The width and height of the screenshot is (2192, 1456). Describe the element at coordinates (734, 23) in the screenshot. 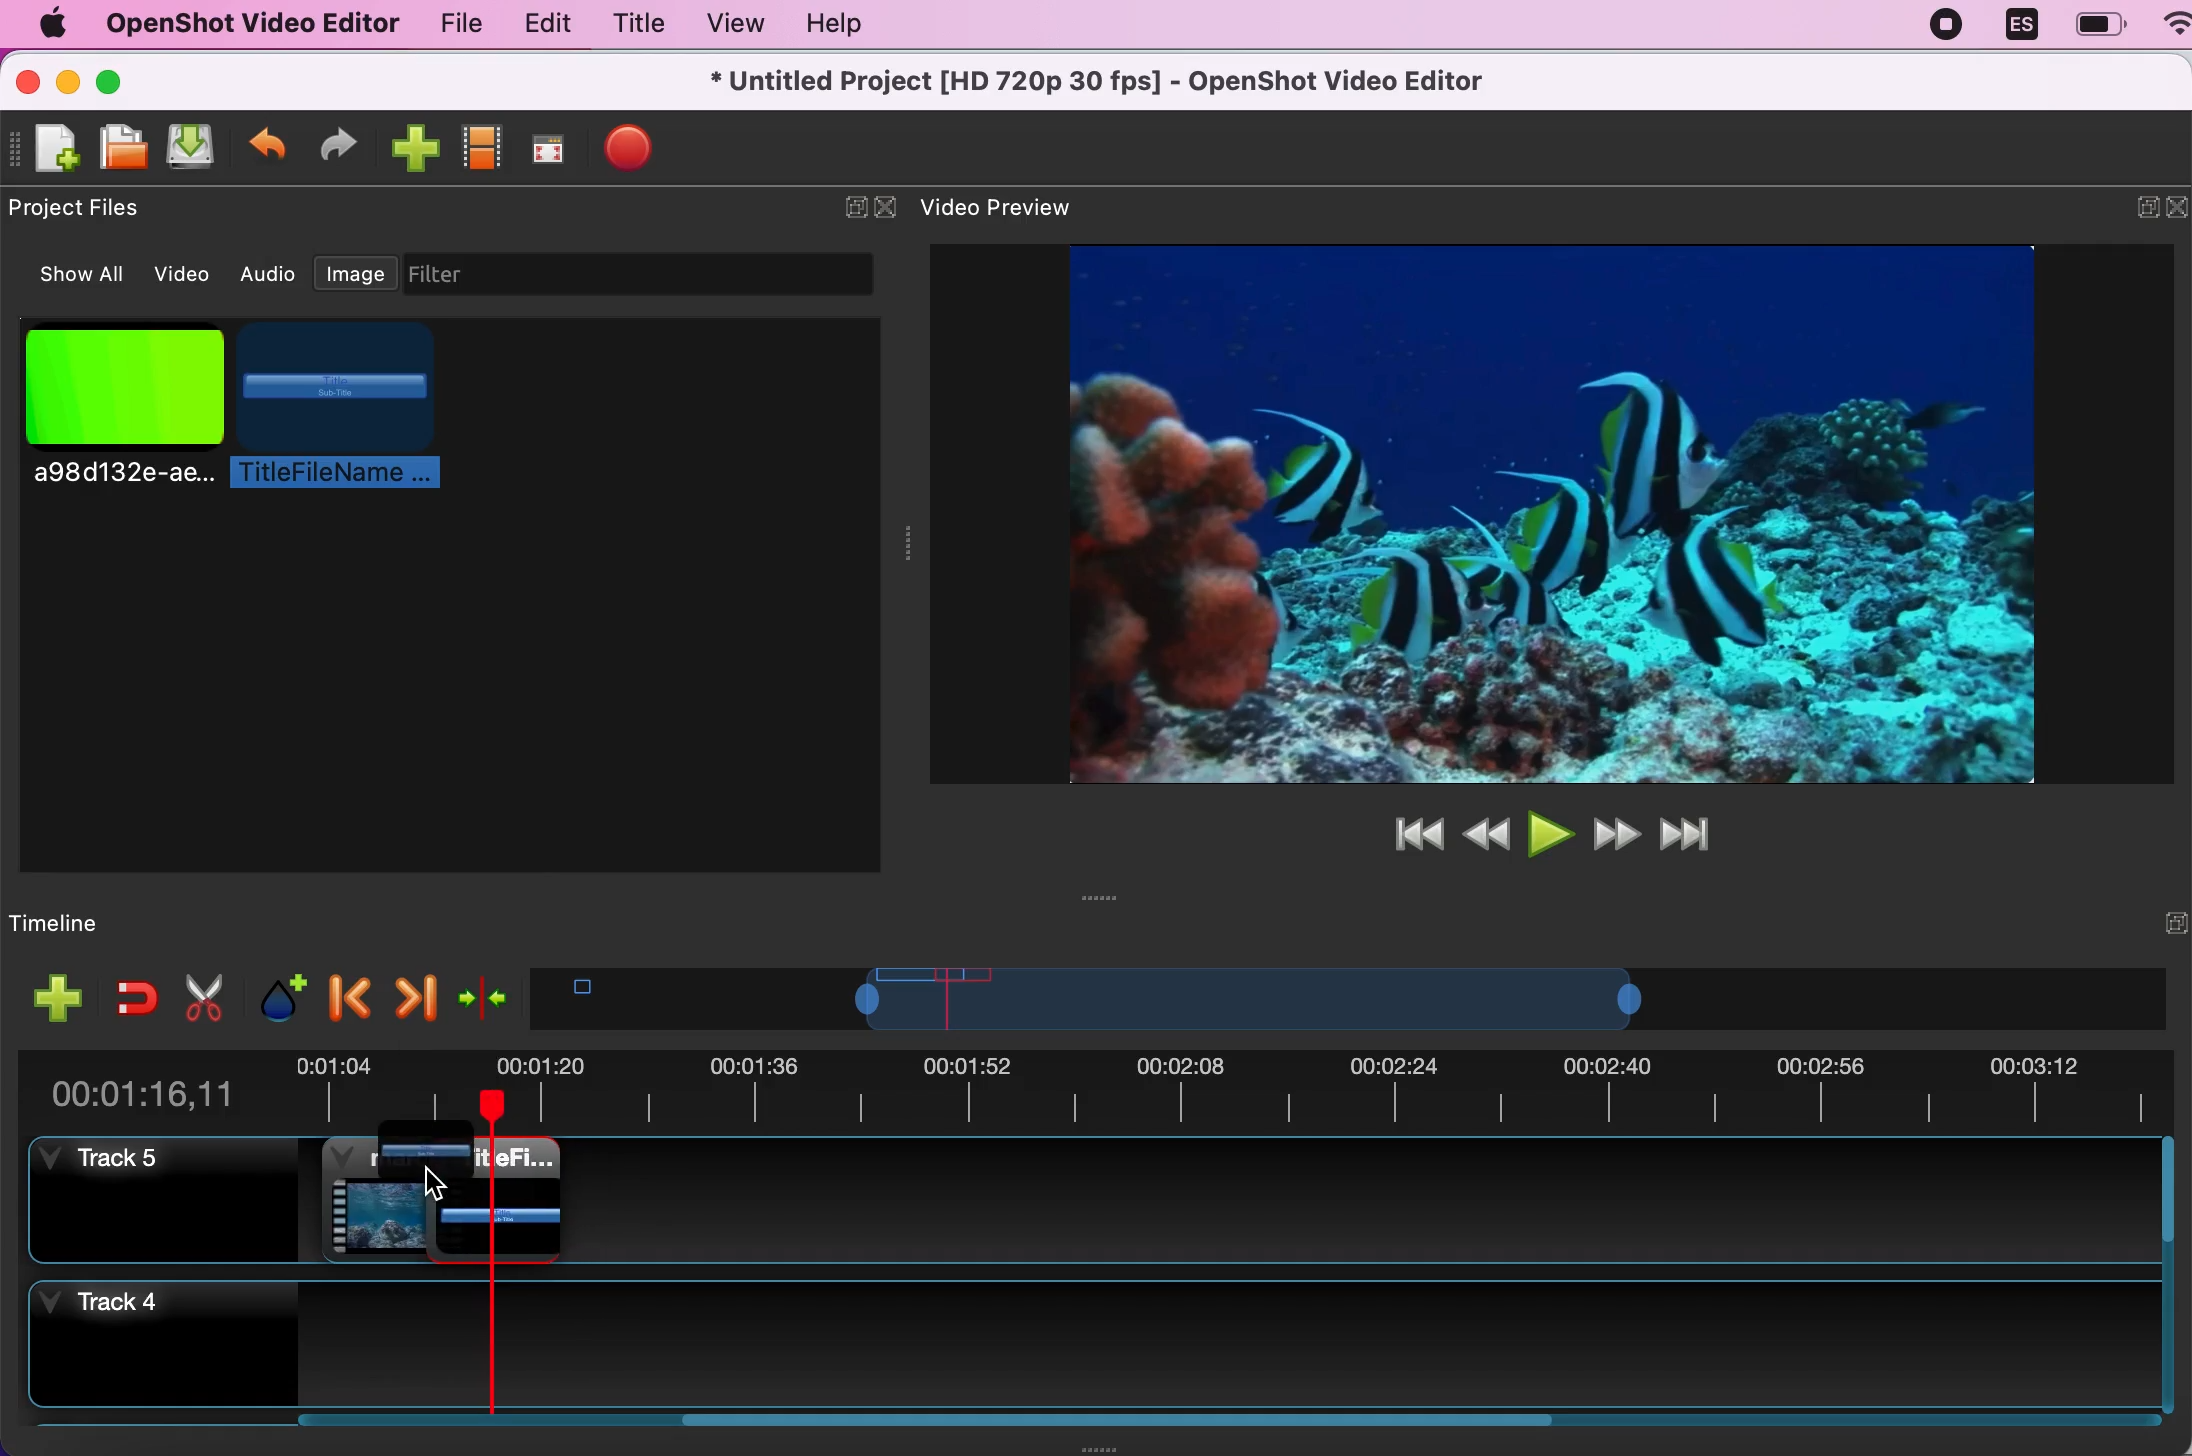

I see `view` at that location.